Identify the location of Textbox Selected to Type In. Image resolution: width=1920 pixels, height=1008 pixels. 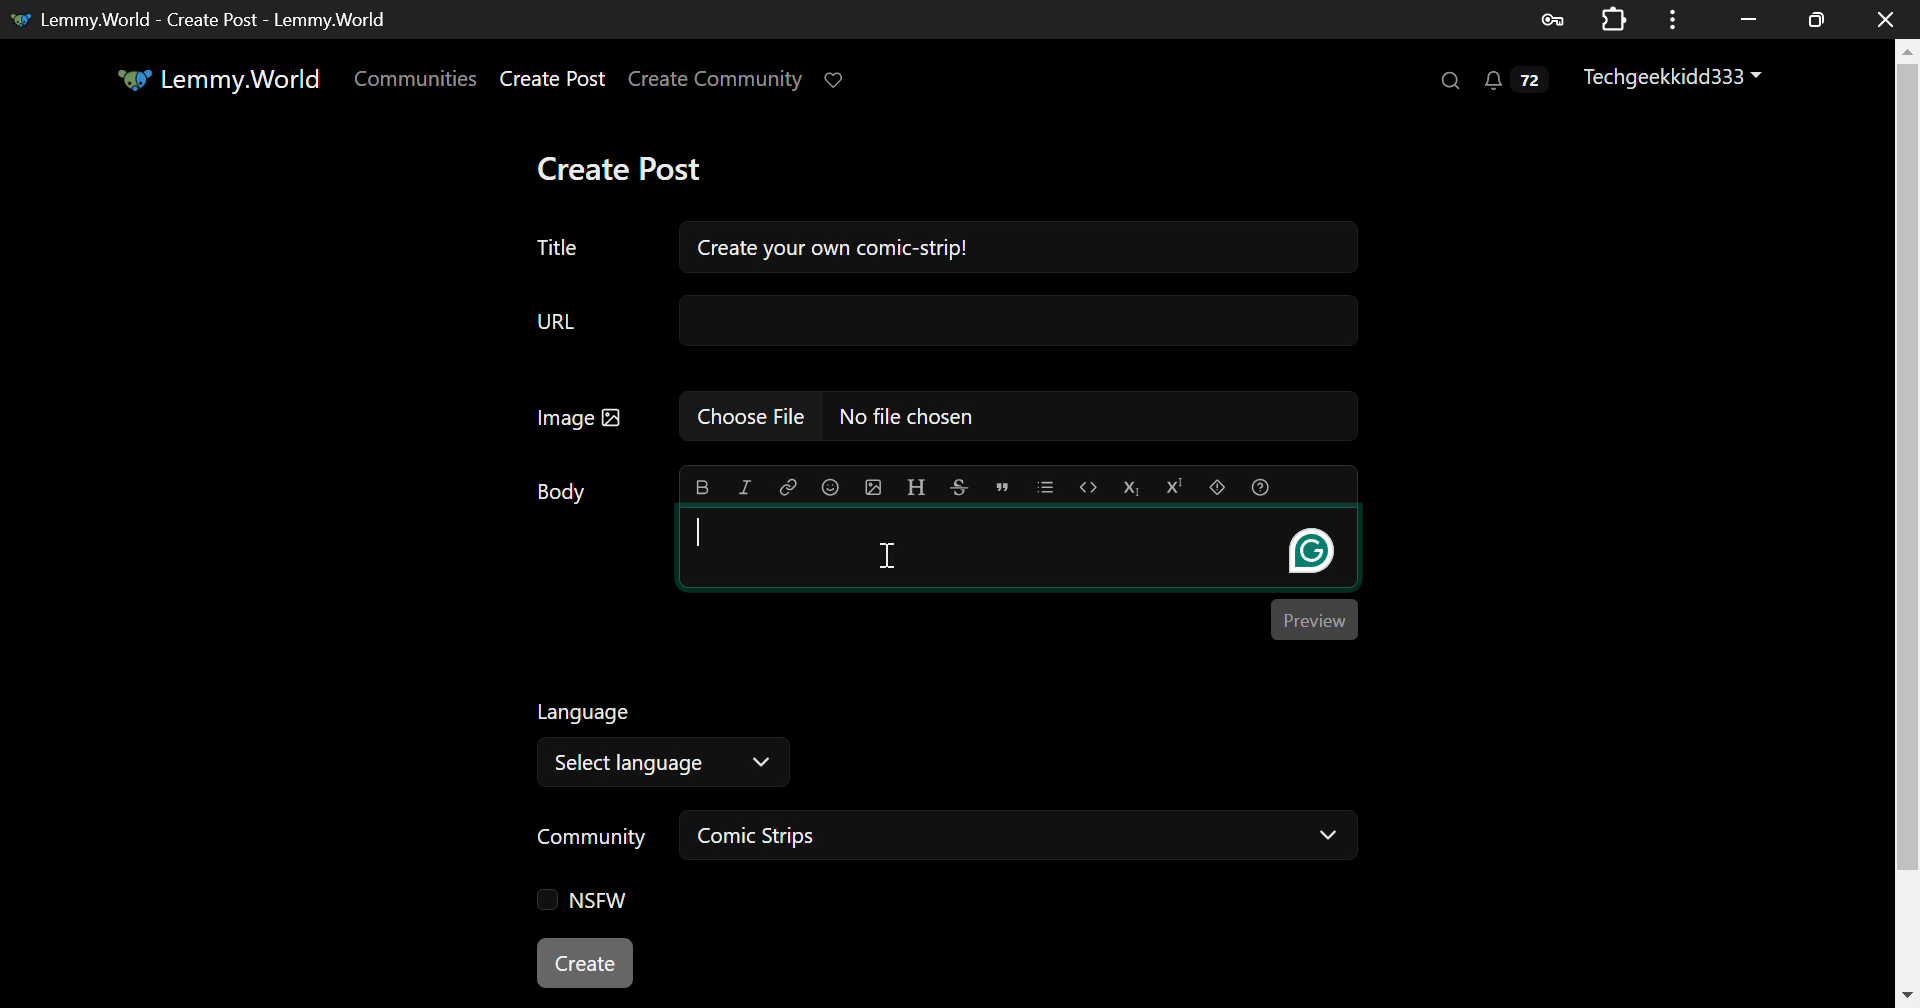
(1019, 550).